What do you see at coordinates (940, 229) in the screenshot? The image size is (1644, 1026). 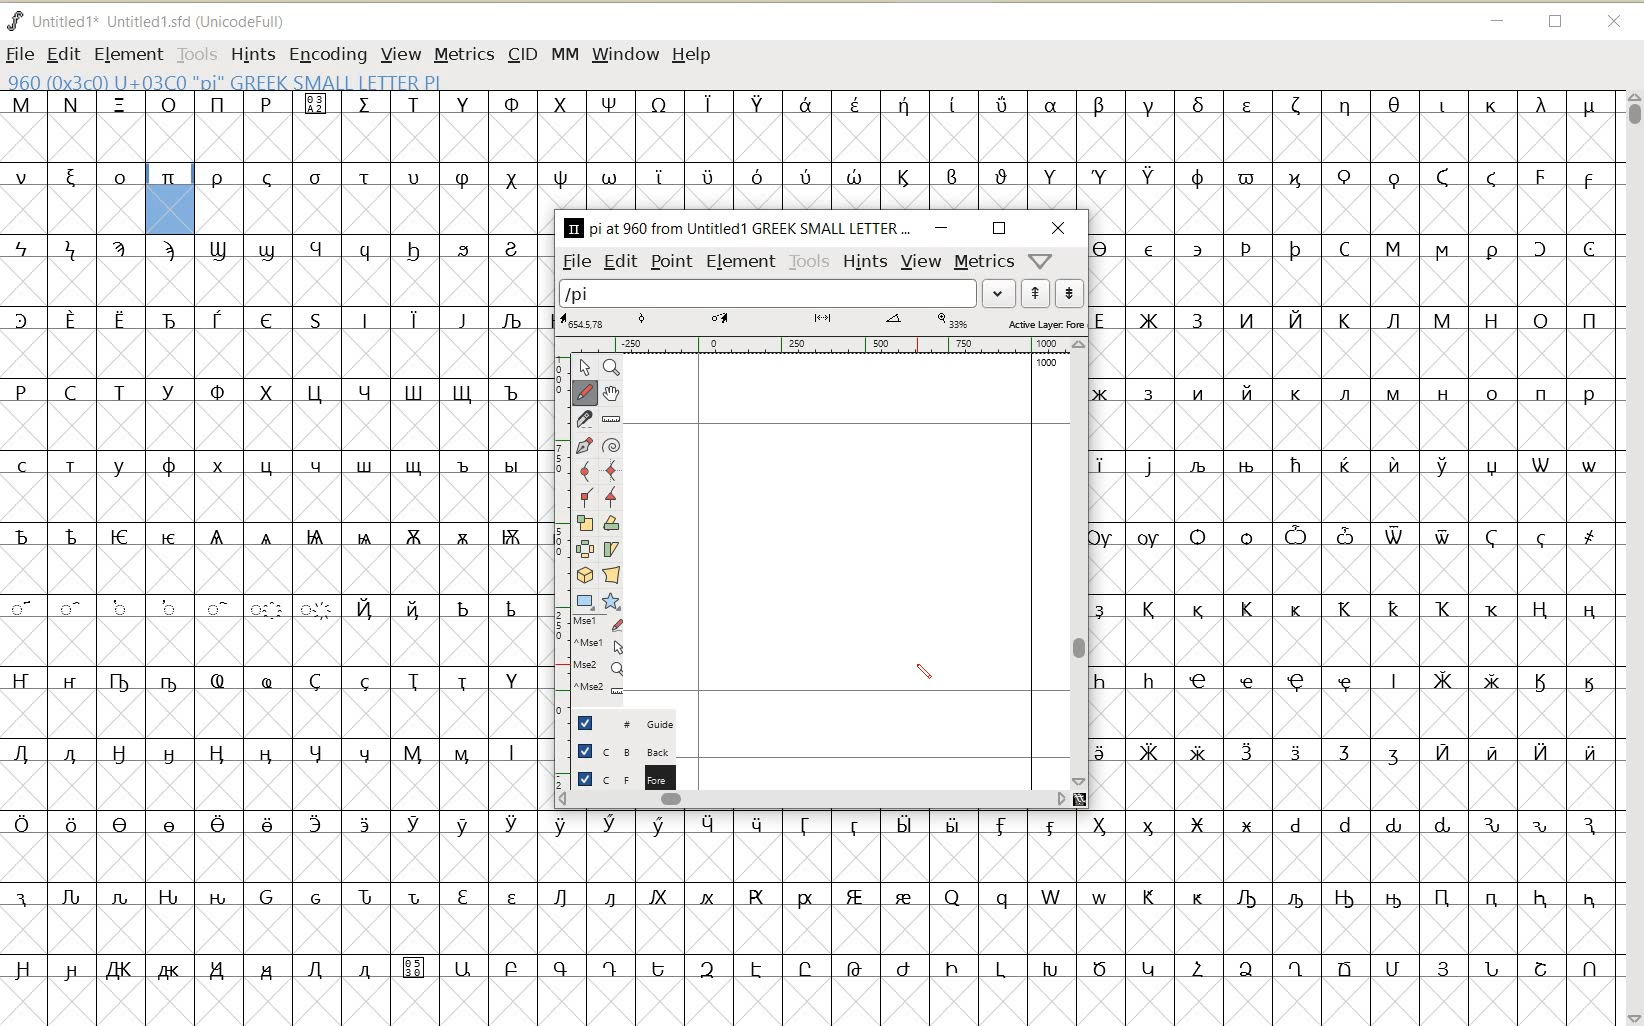 I see `MINIMIZE` at bounding box center [940, 229].